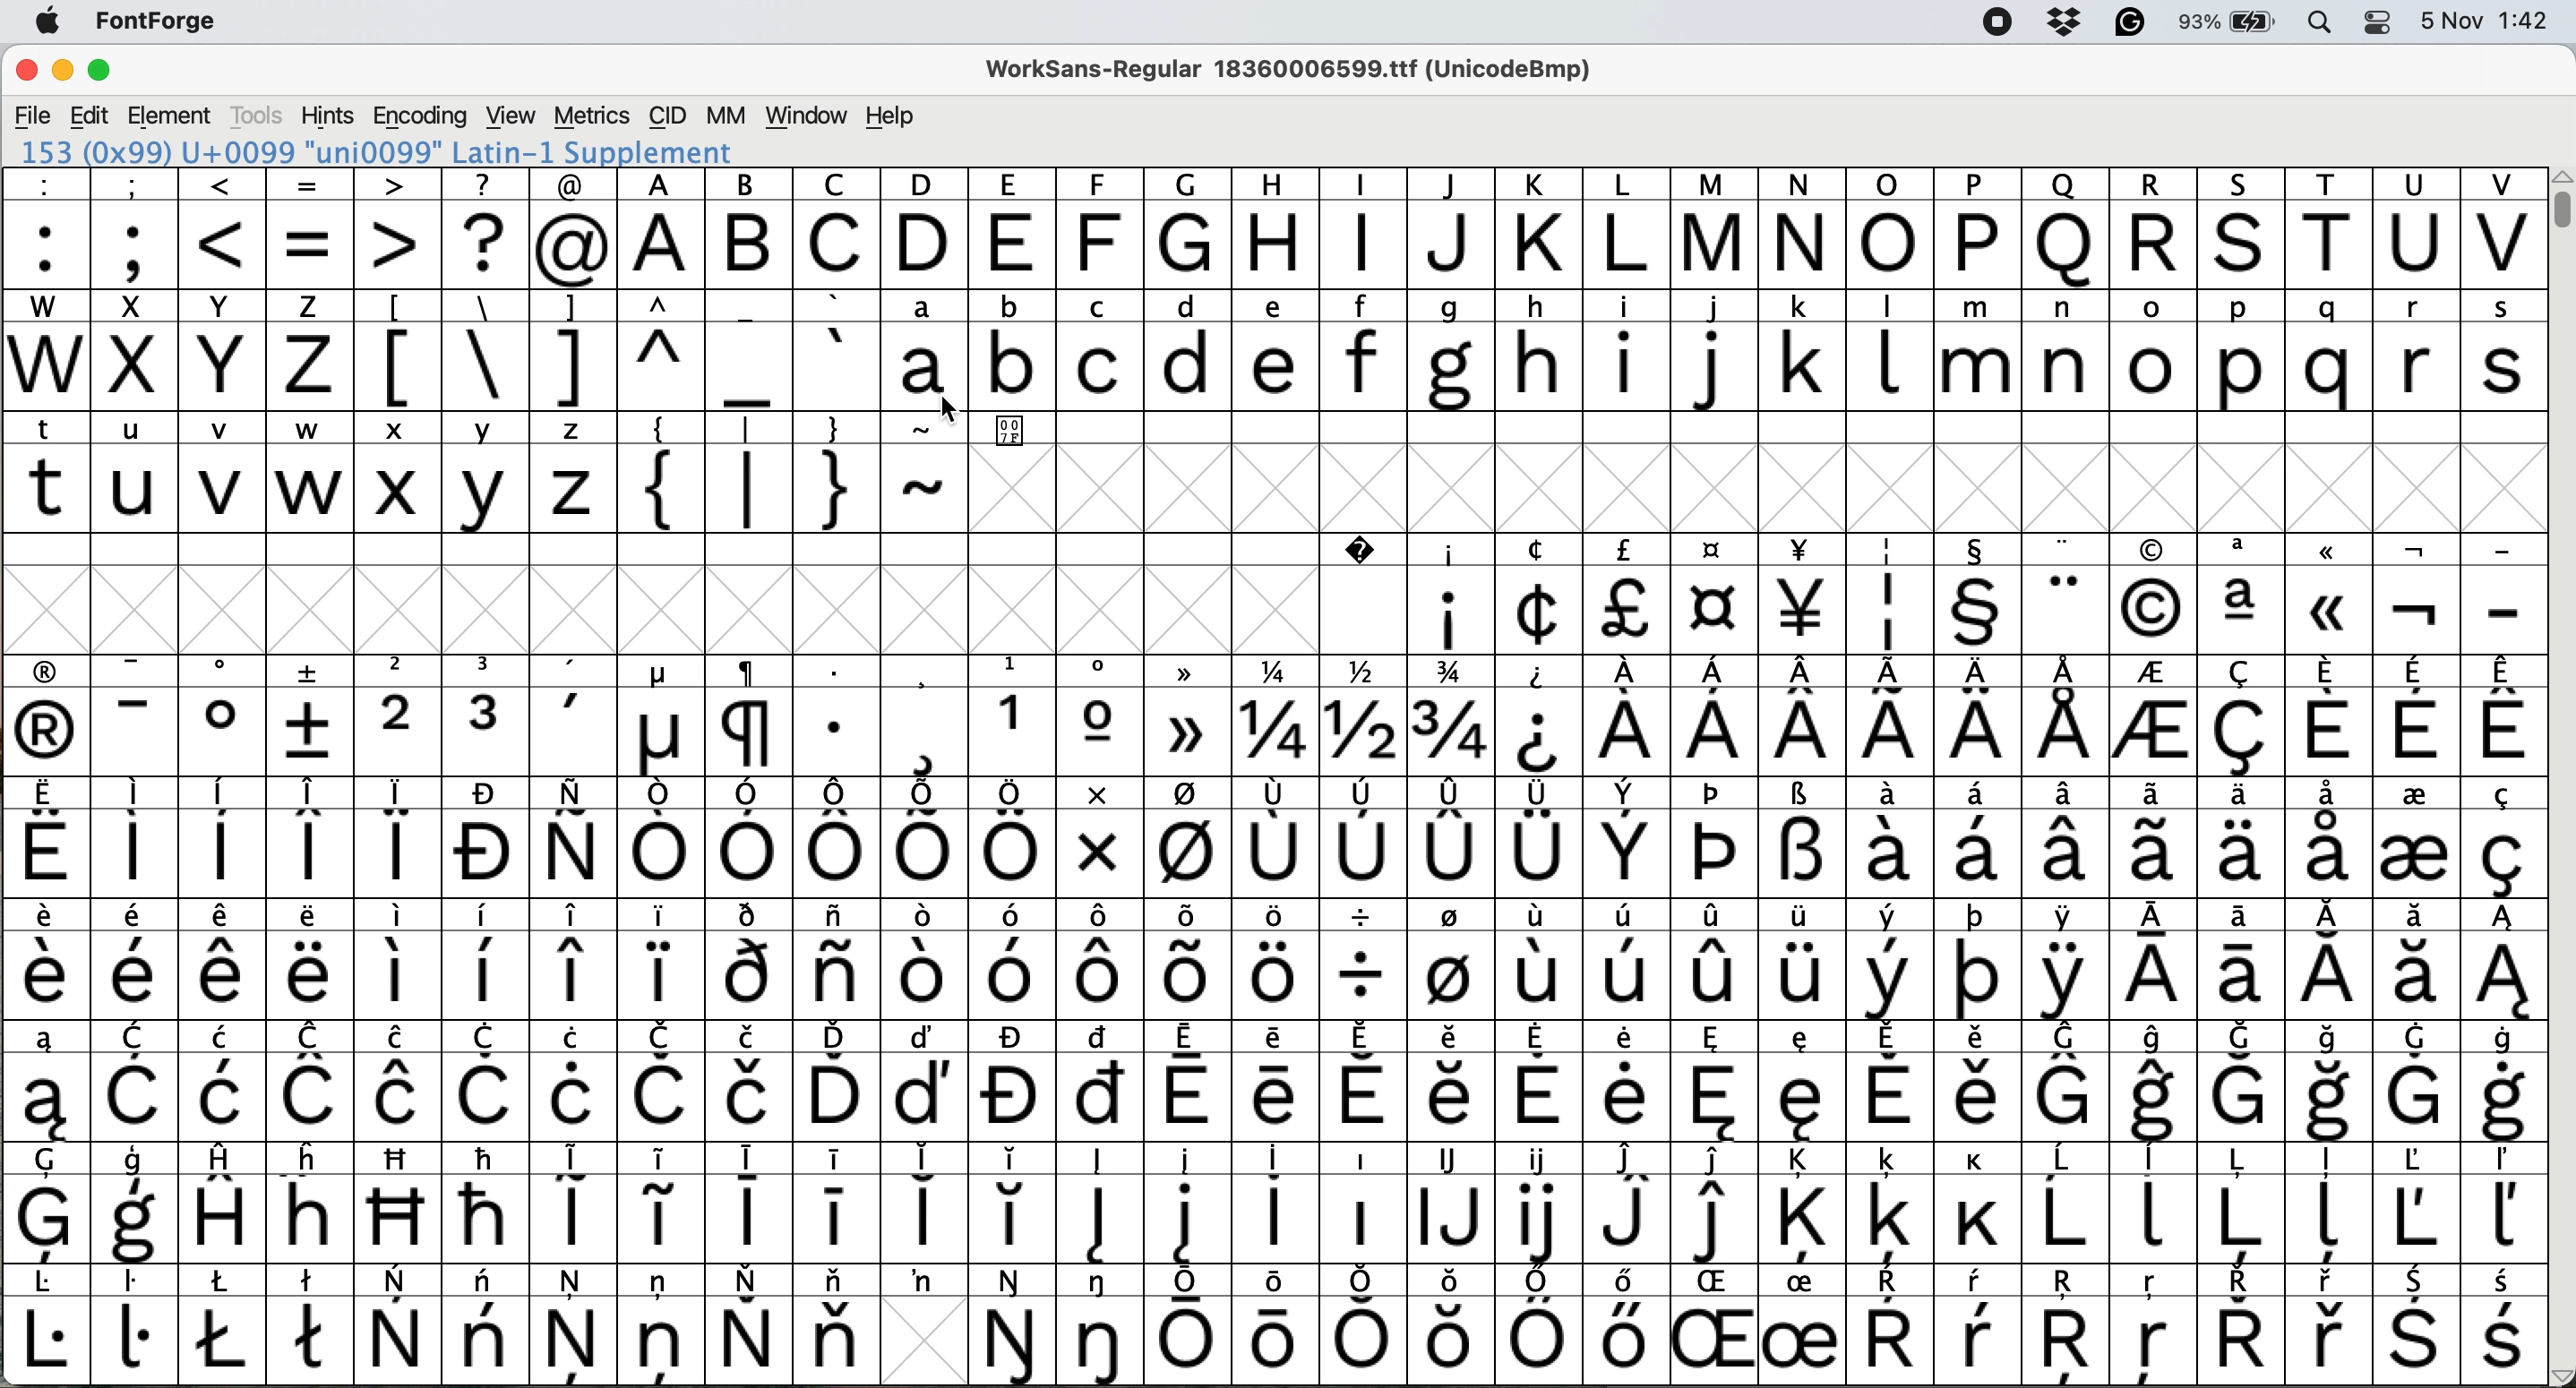 The width and height of the screenshot is (2576, 1388). Describe the element at coordinates (750, 472) in the screenshot. I see `|` at that location.